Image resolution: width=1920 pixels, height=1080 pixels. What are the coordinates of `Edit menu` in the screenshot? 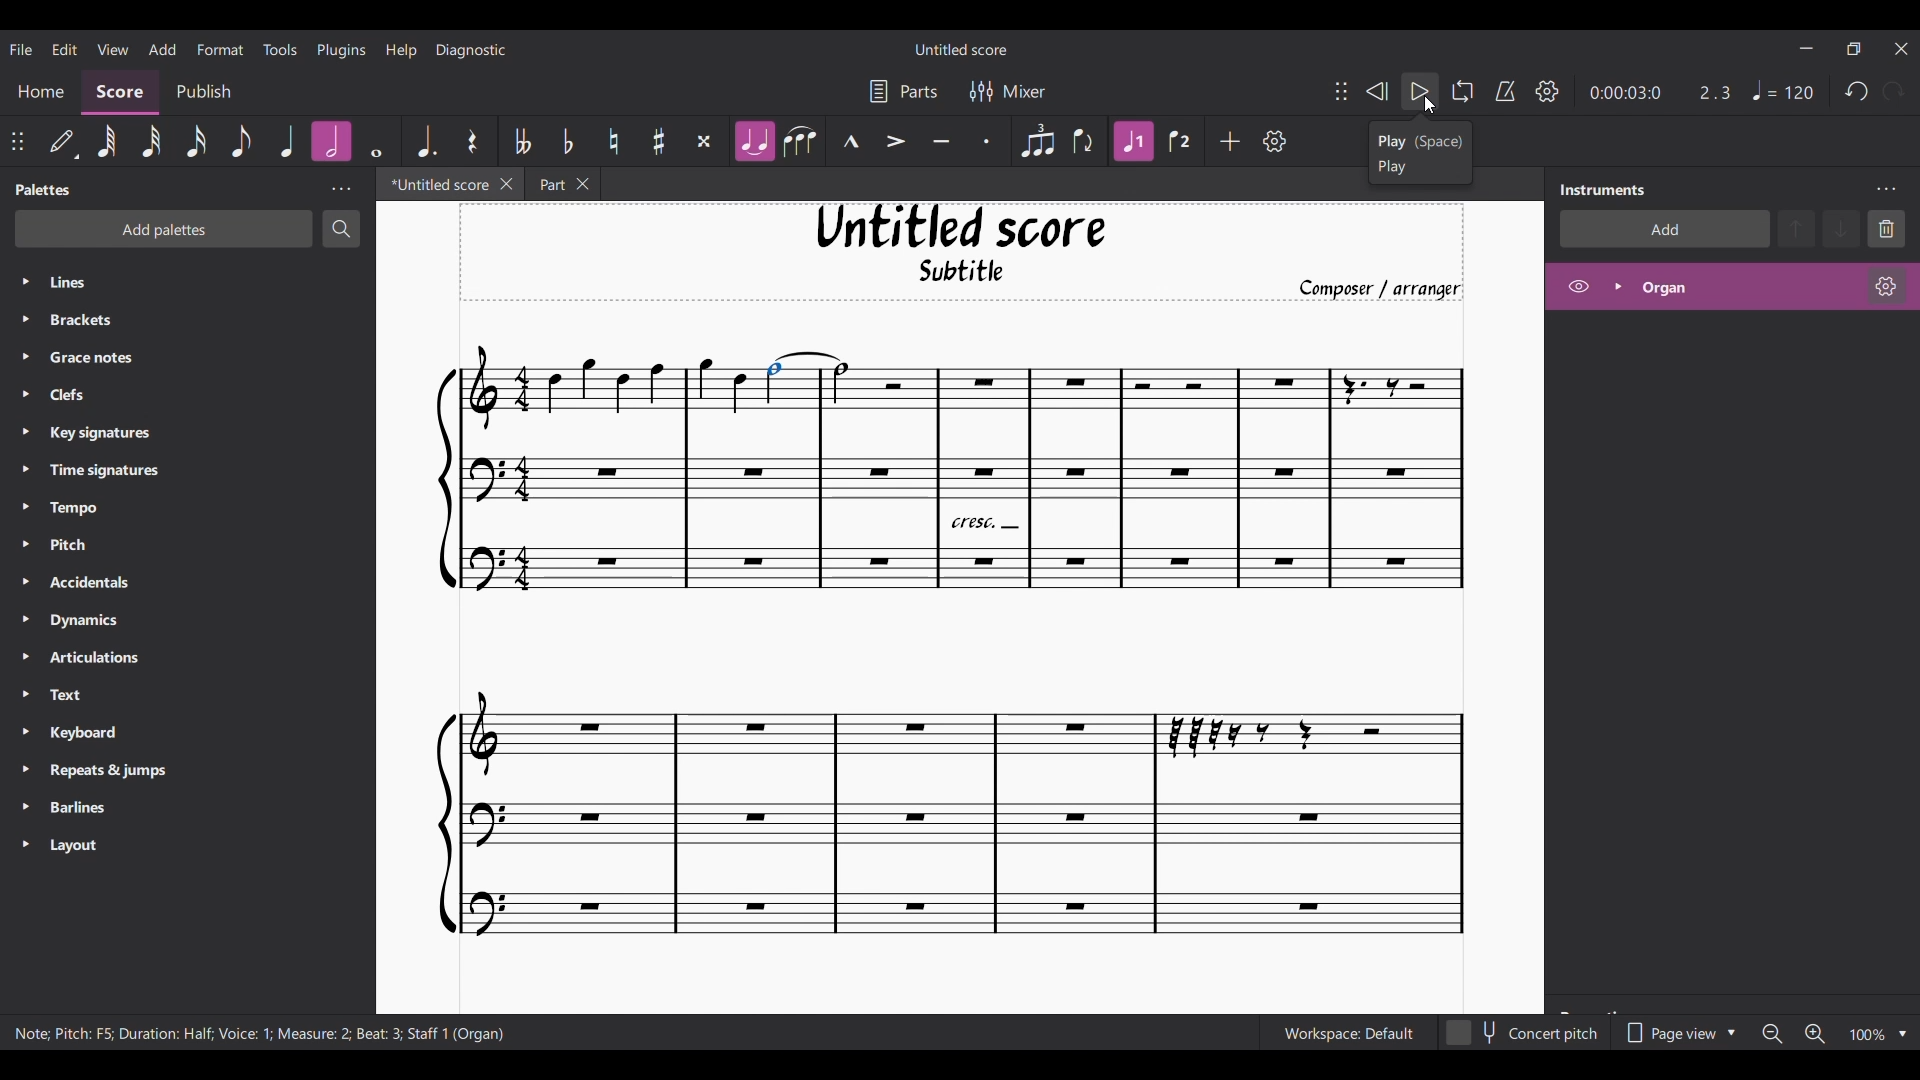 It's located at (64, 48).